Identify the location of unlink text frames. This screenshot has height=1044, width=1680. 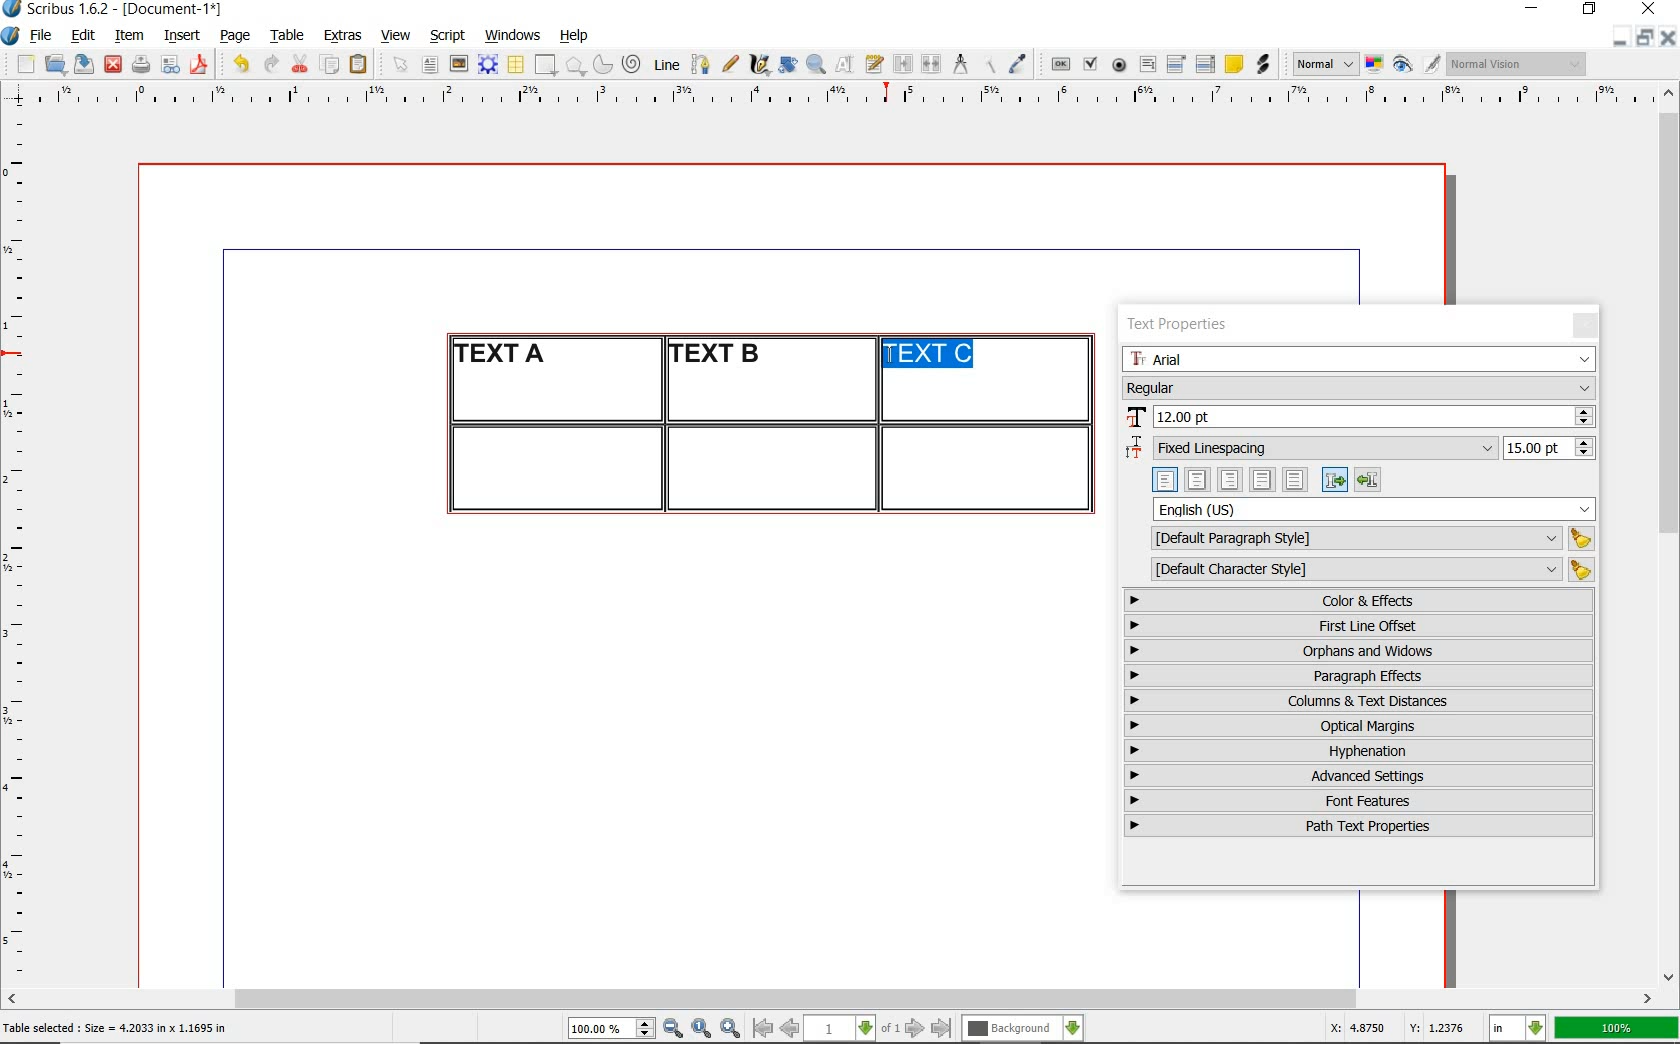
(931, 65).